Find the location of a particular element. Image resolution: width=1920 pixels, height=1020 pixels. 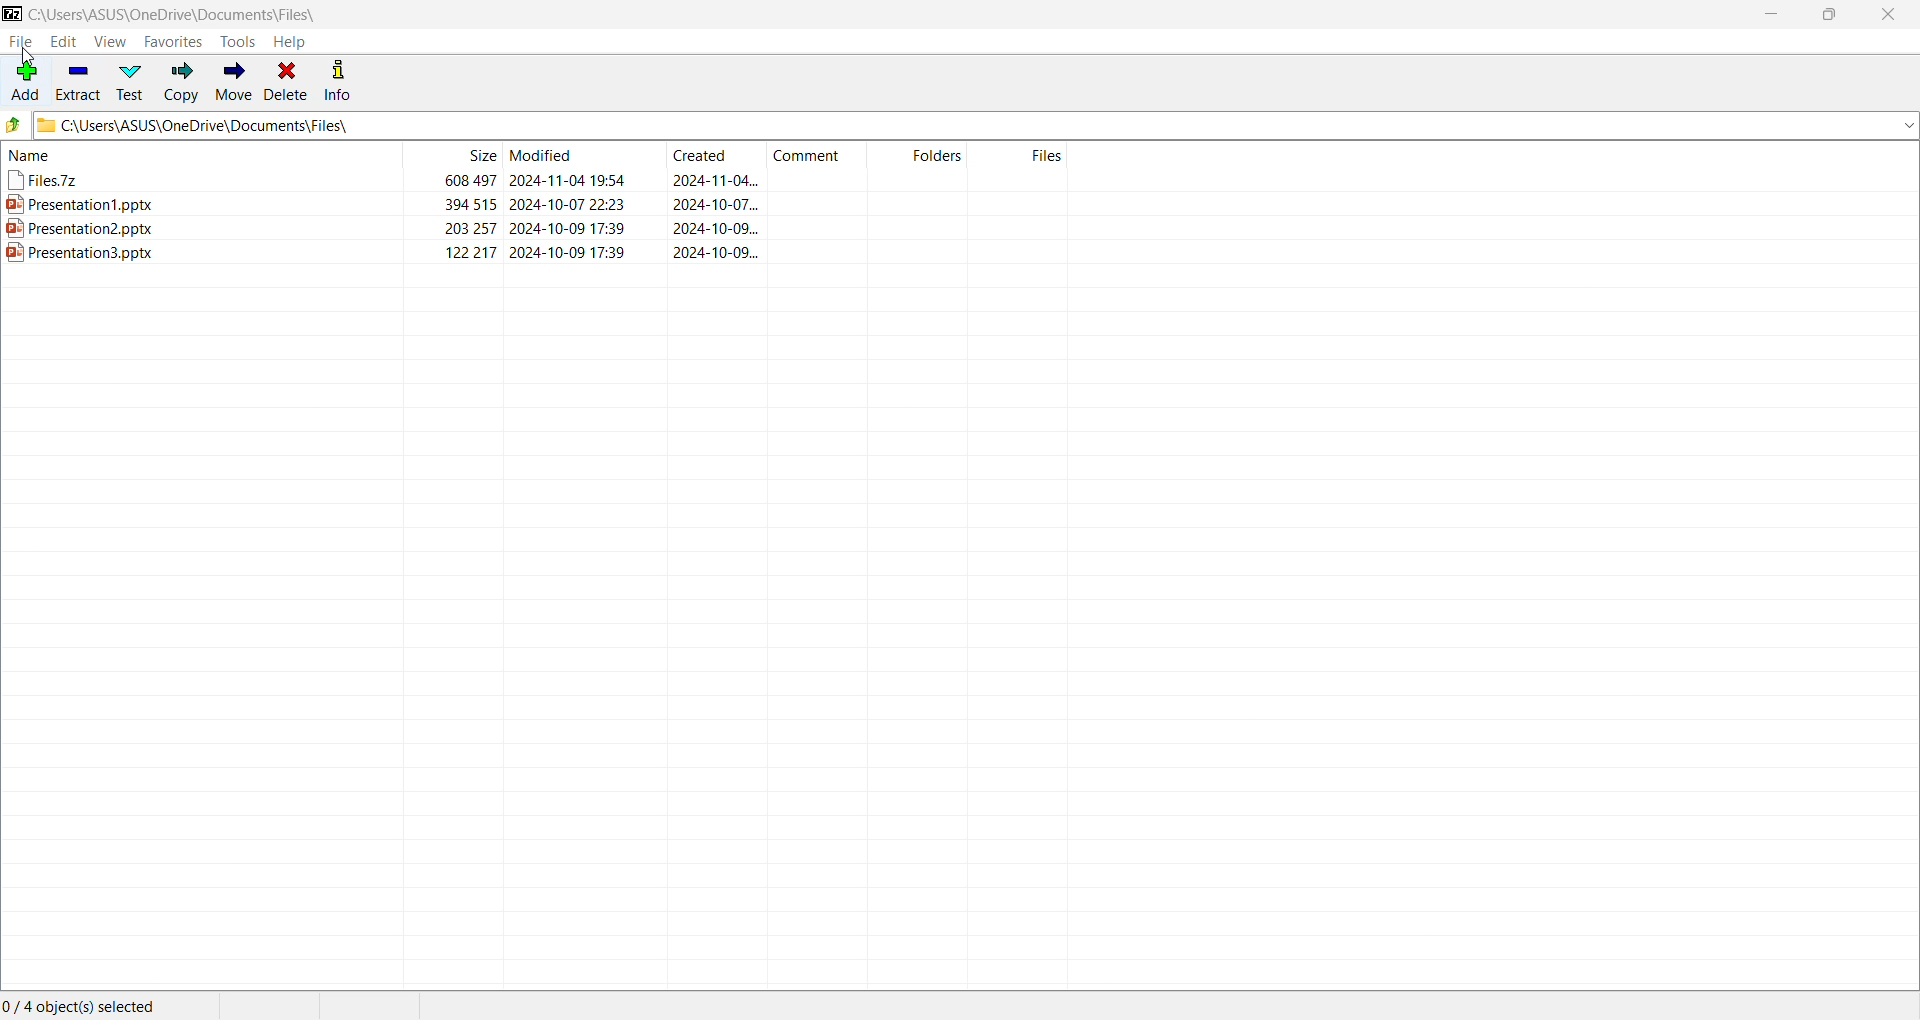

name is located at coordinates (50, 154).